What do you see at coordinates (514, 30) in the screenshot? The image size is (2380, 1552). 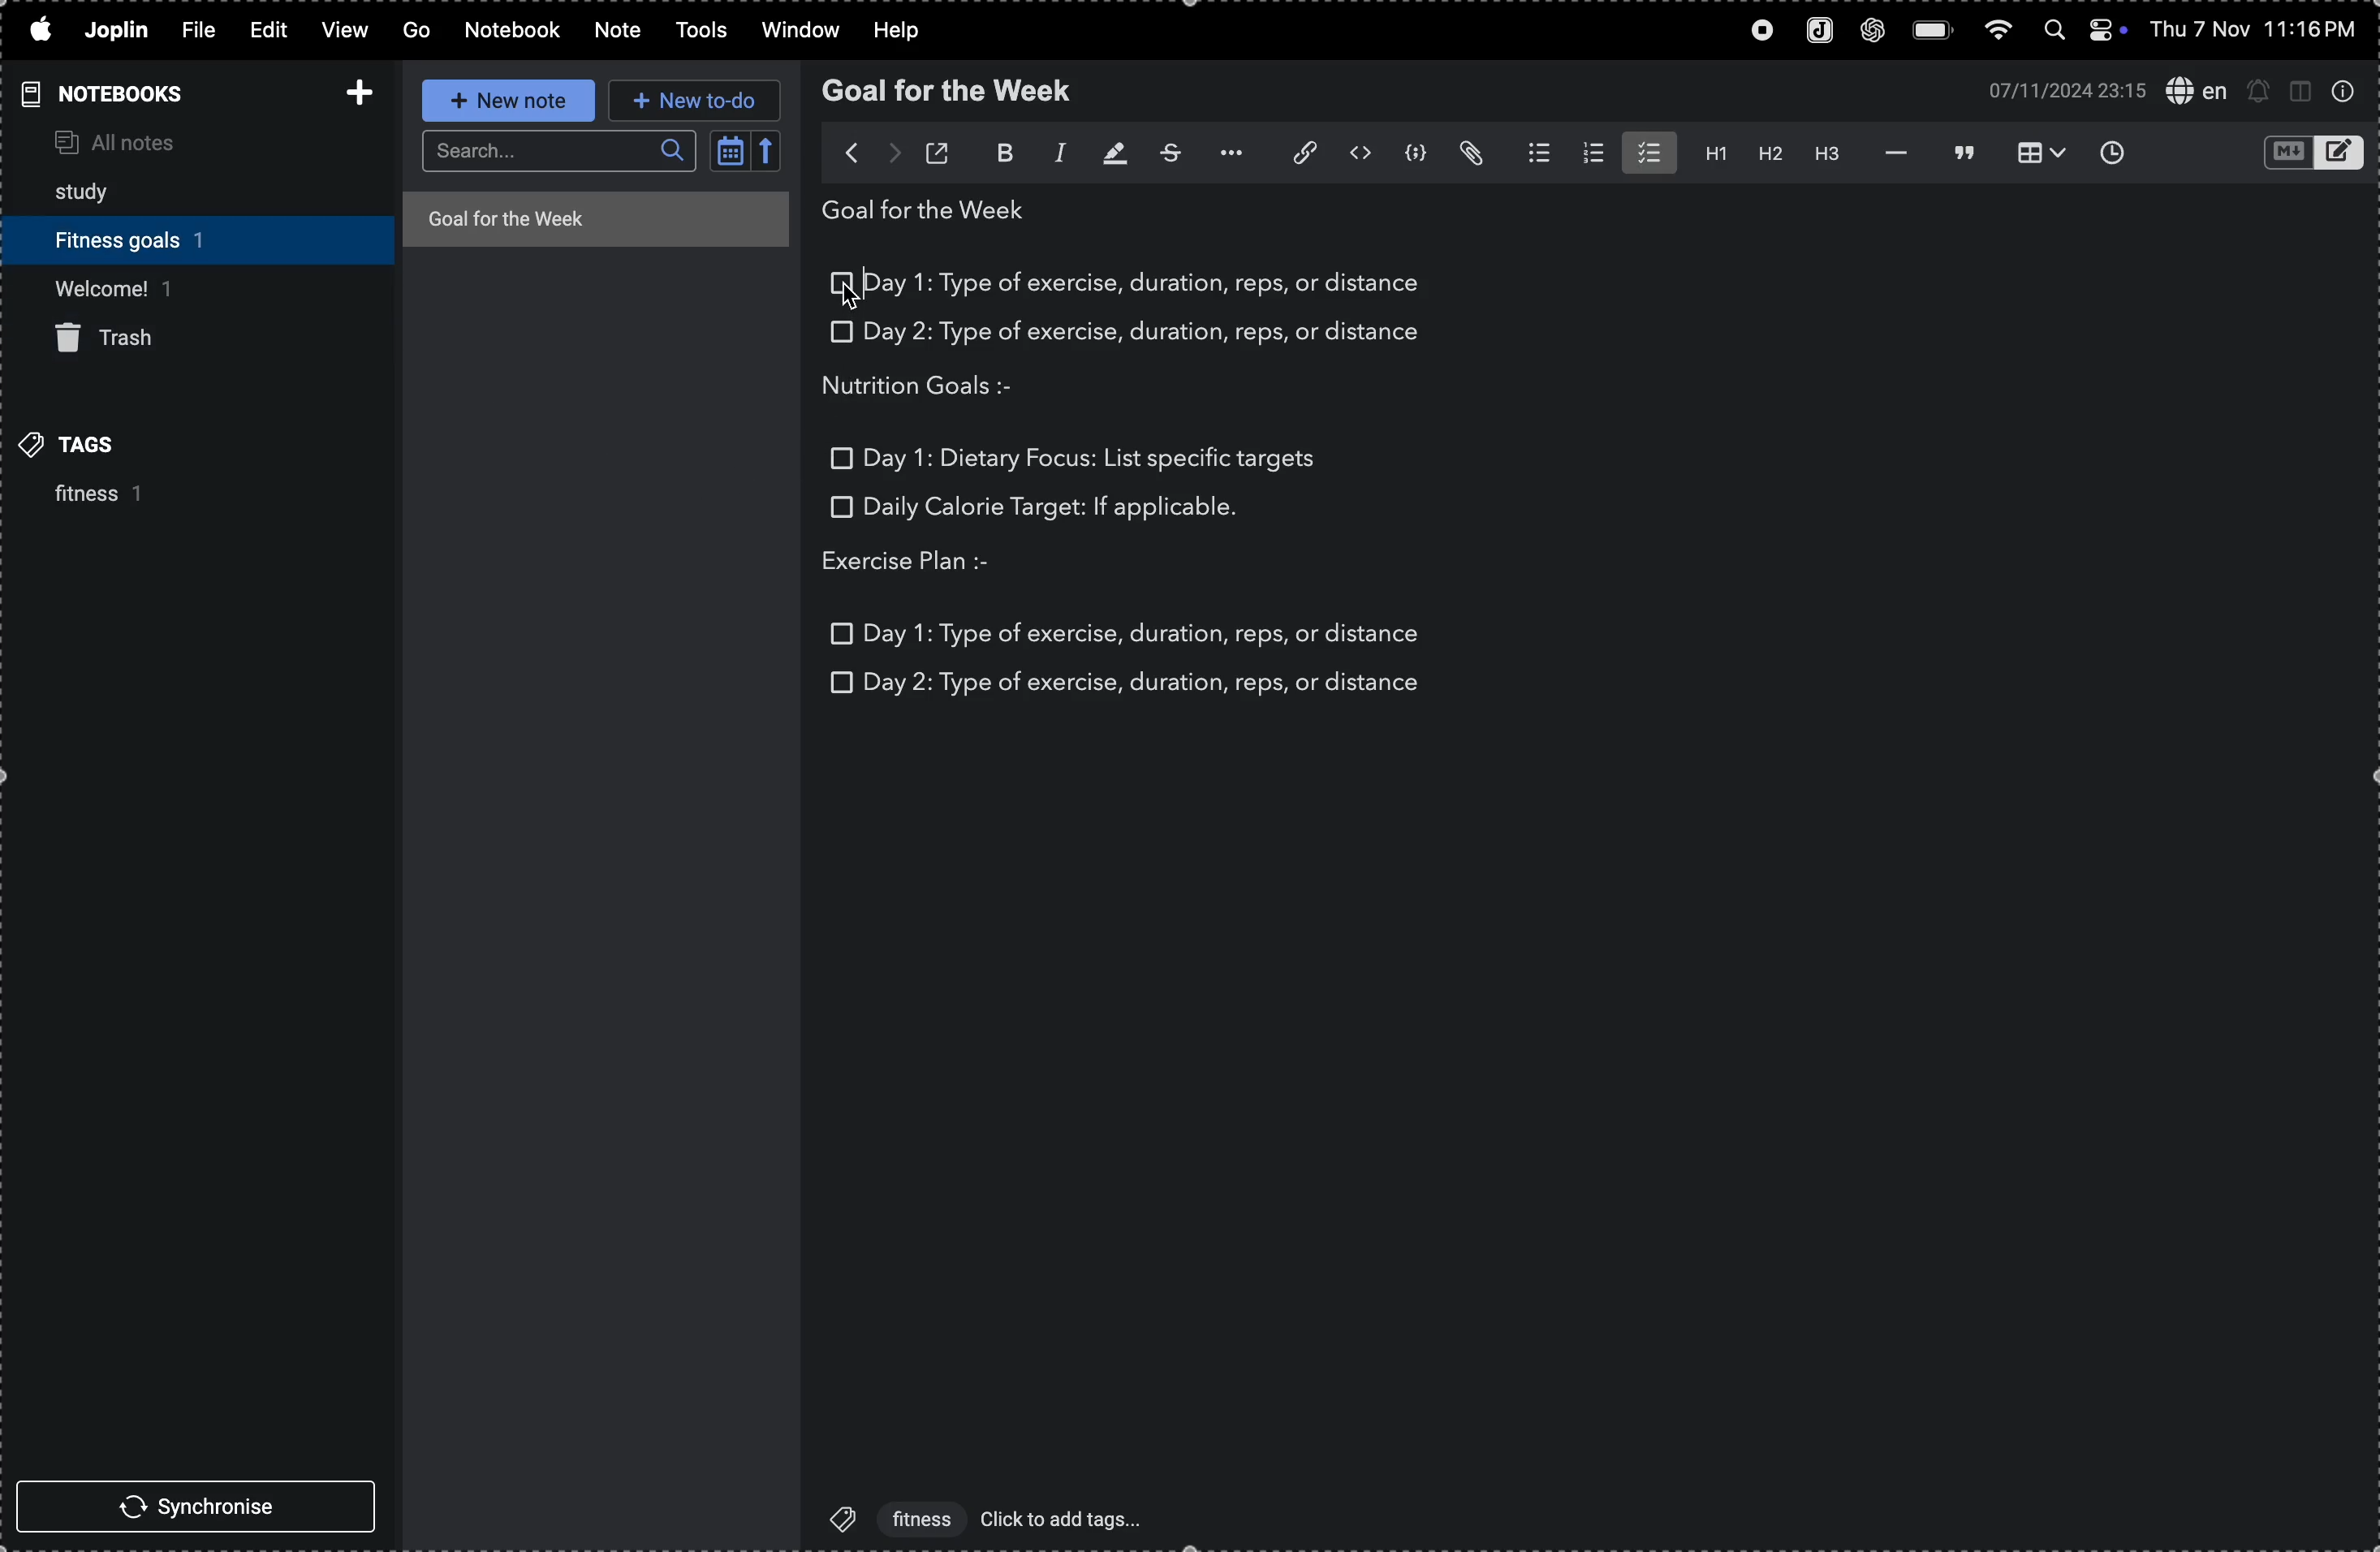 I see `notebook` at bounding box center [514, 30].